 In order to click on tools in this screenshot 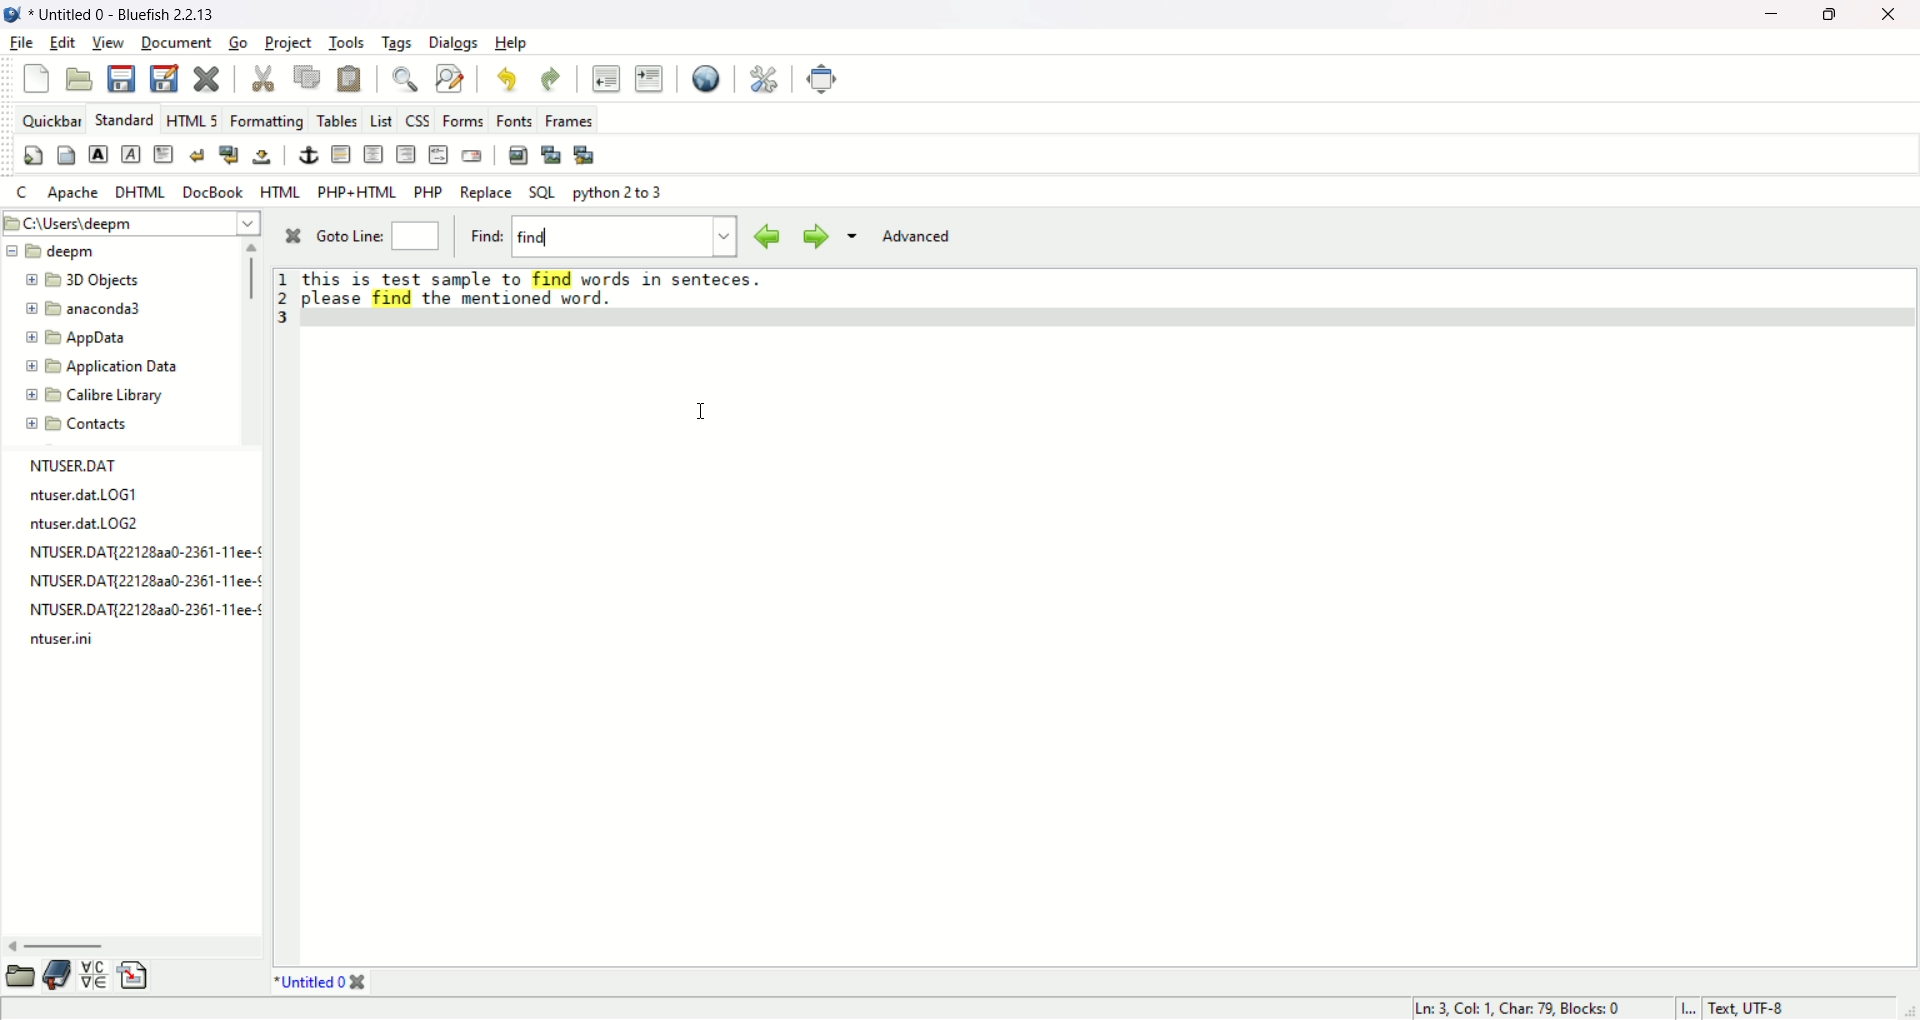, I will do `click(349, 41)`.